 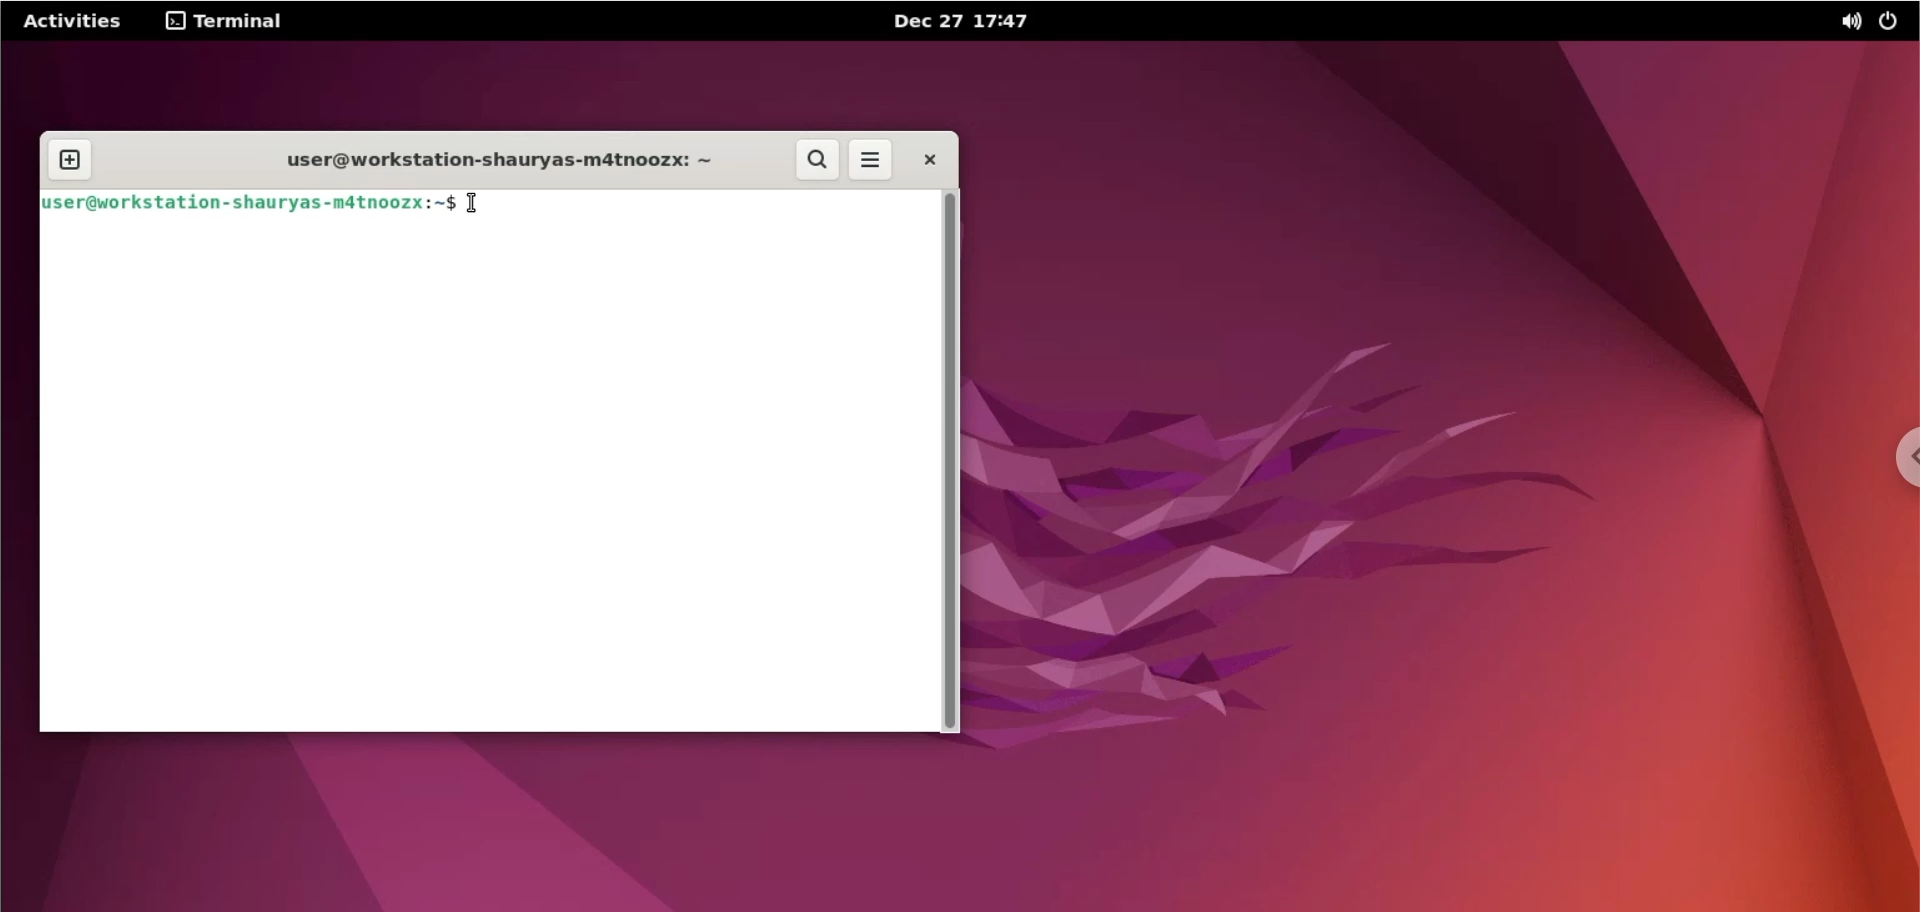 I want to click on scrollbar, so click(x=953, y=462).